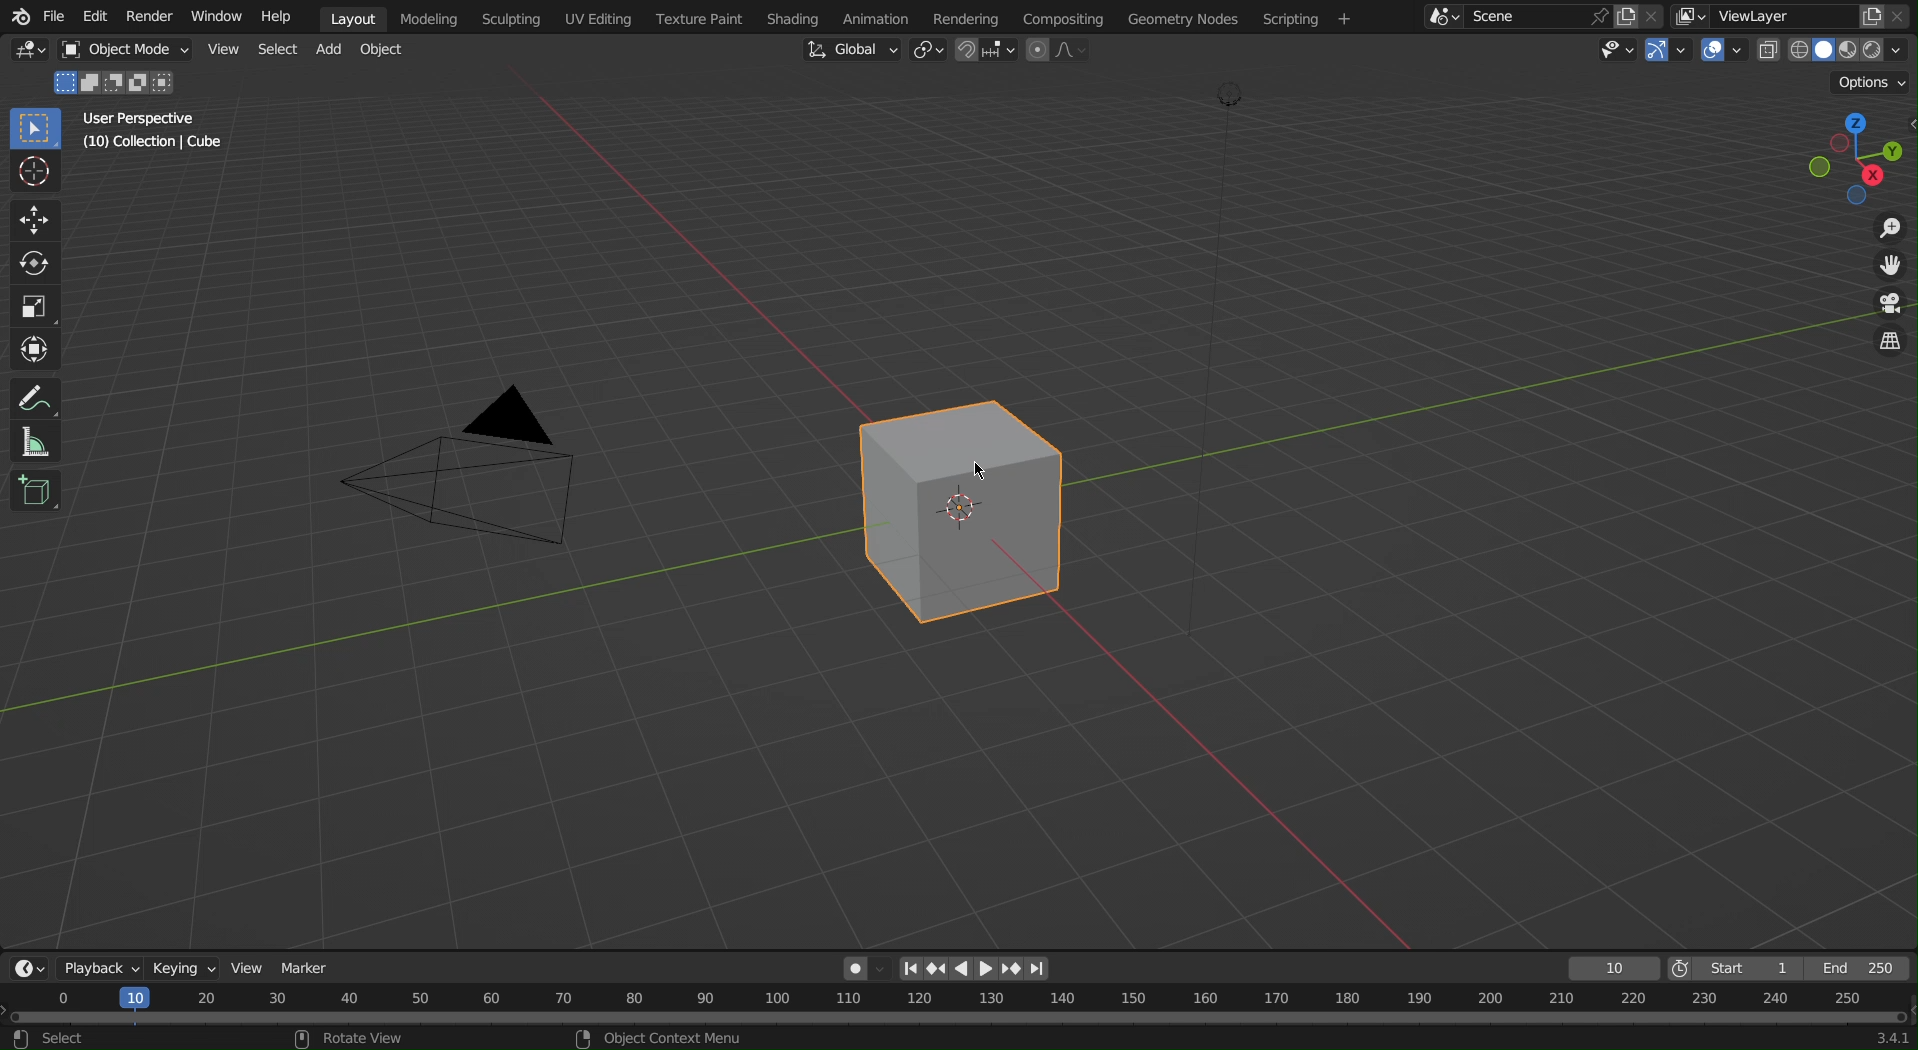 The width and height of the screenshot is (1918, 1050). I want to click on Scene, so click(1514, 17).